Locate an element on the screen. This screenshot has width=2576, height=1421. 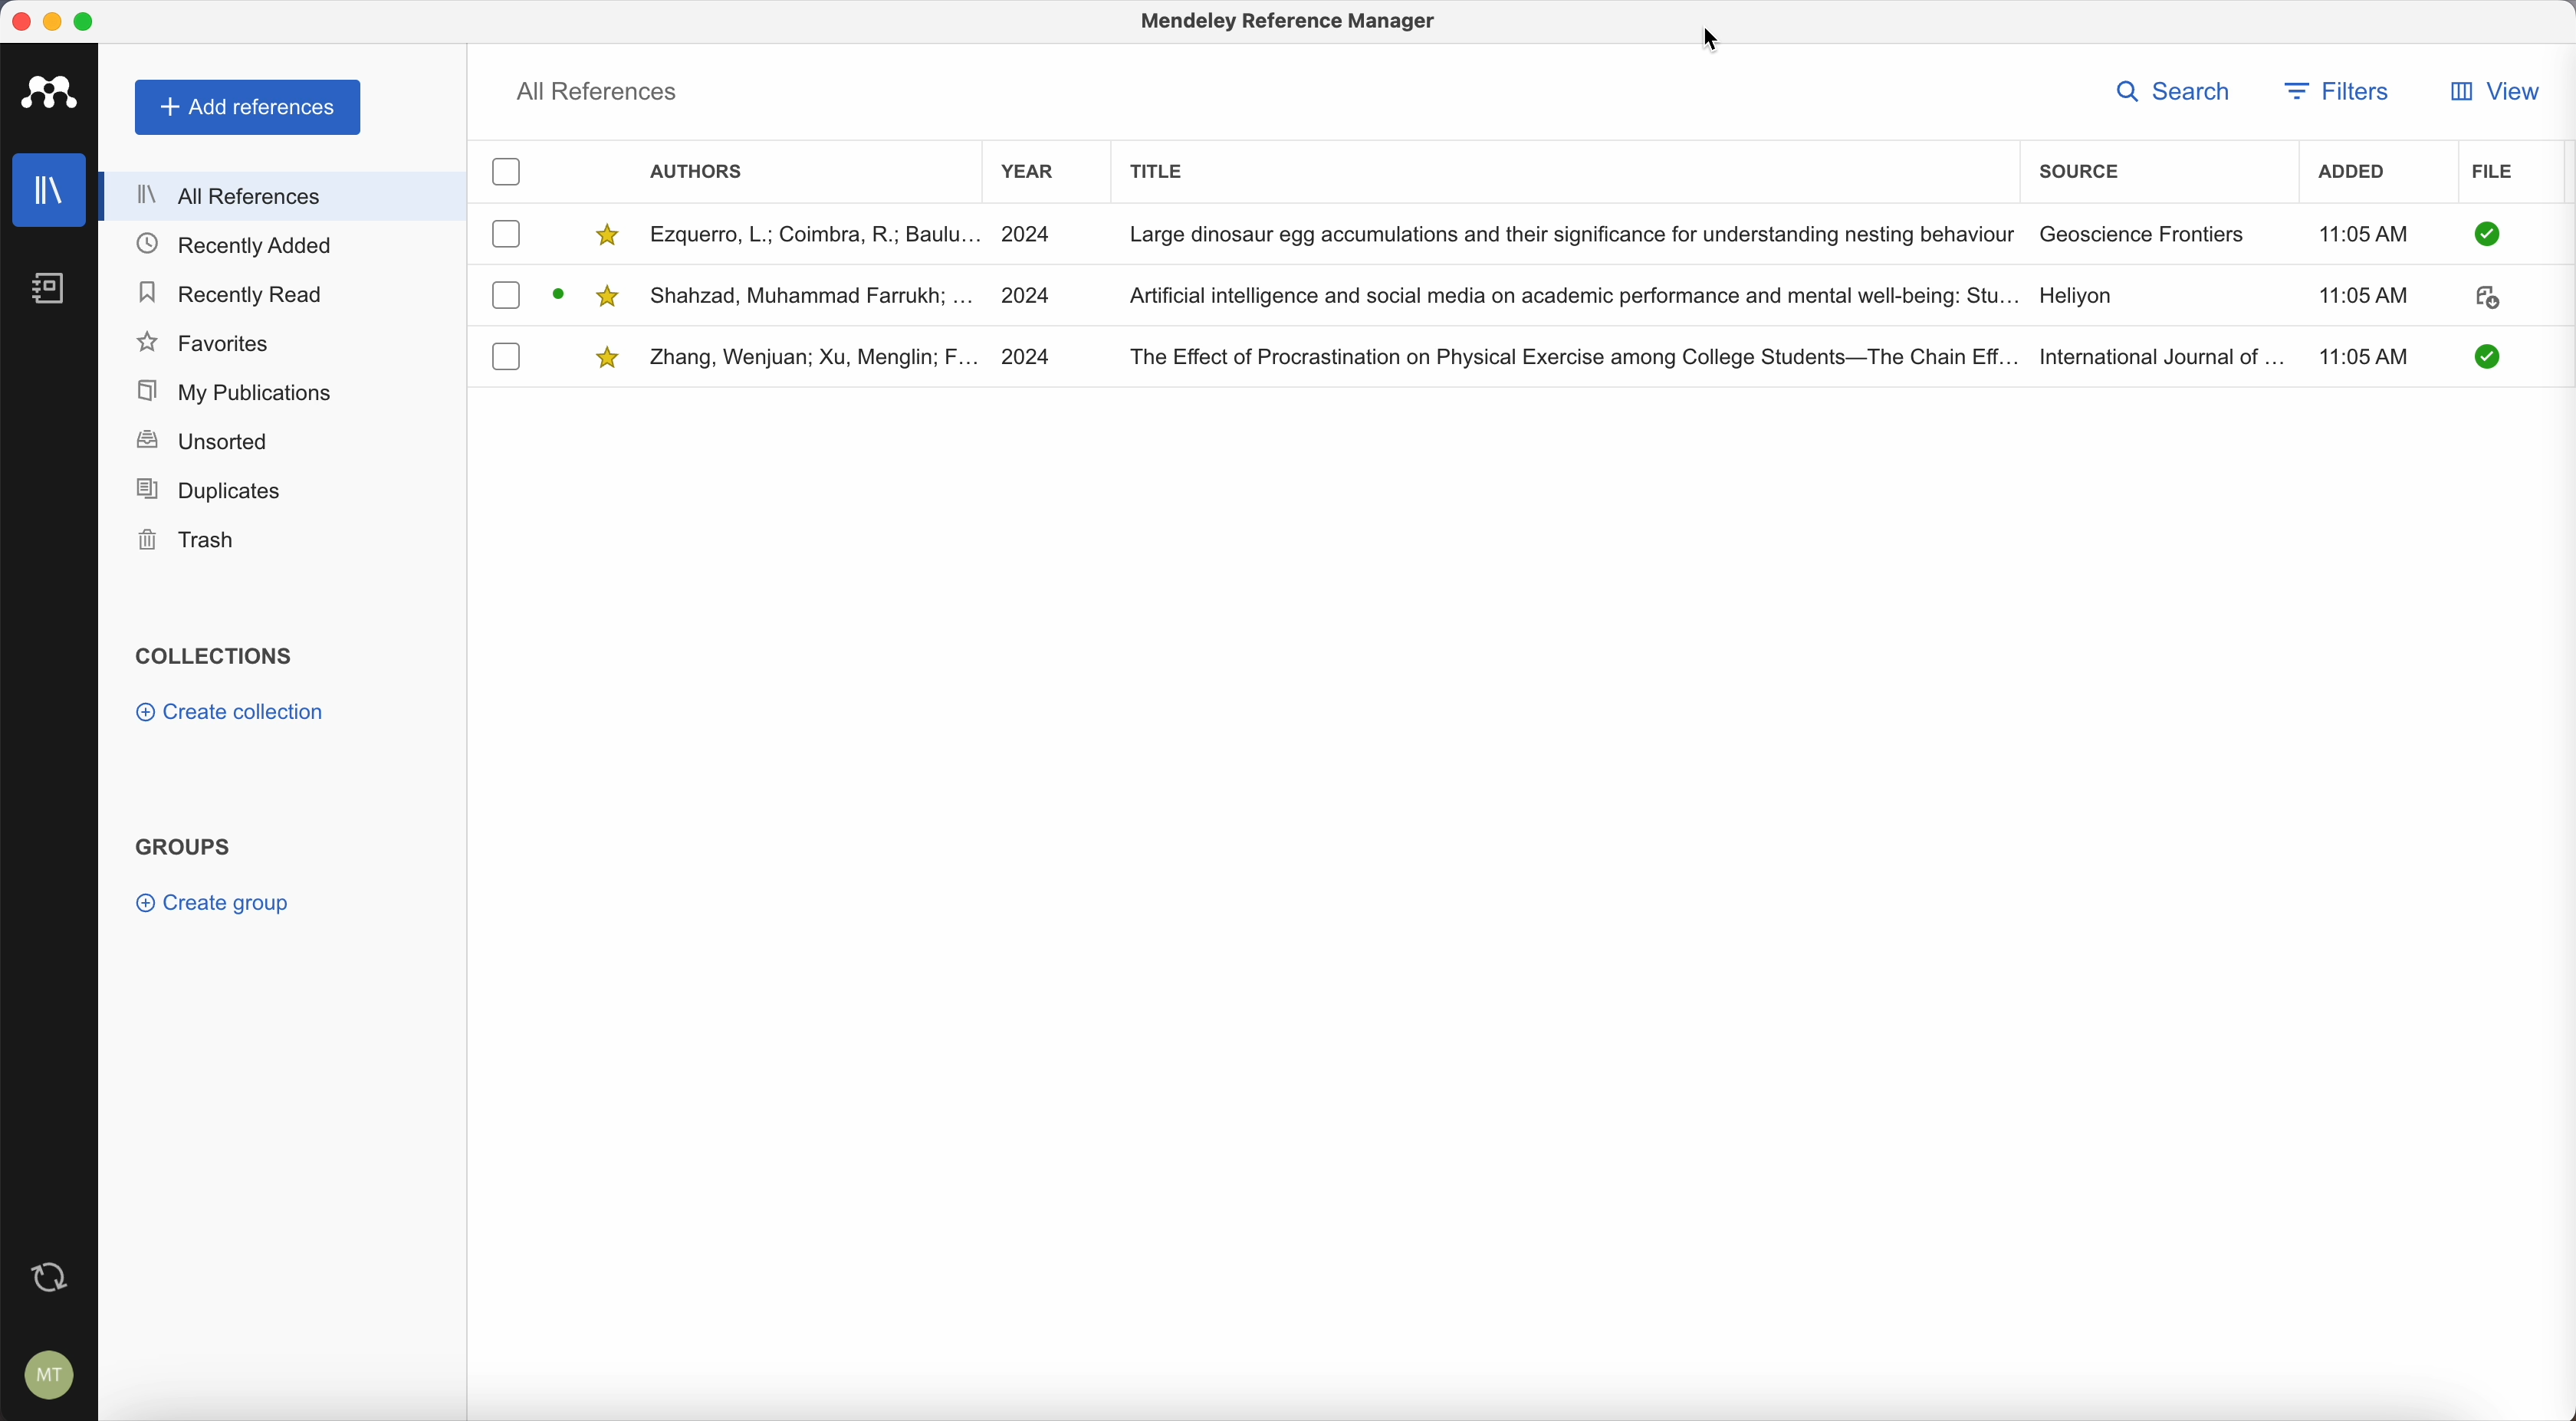
search is located at coordinates (2172, 90).